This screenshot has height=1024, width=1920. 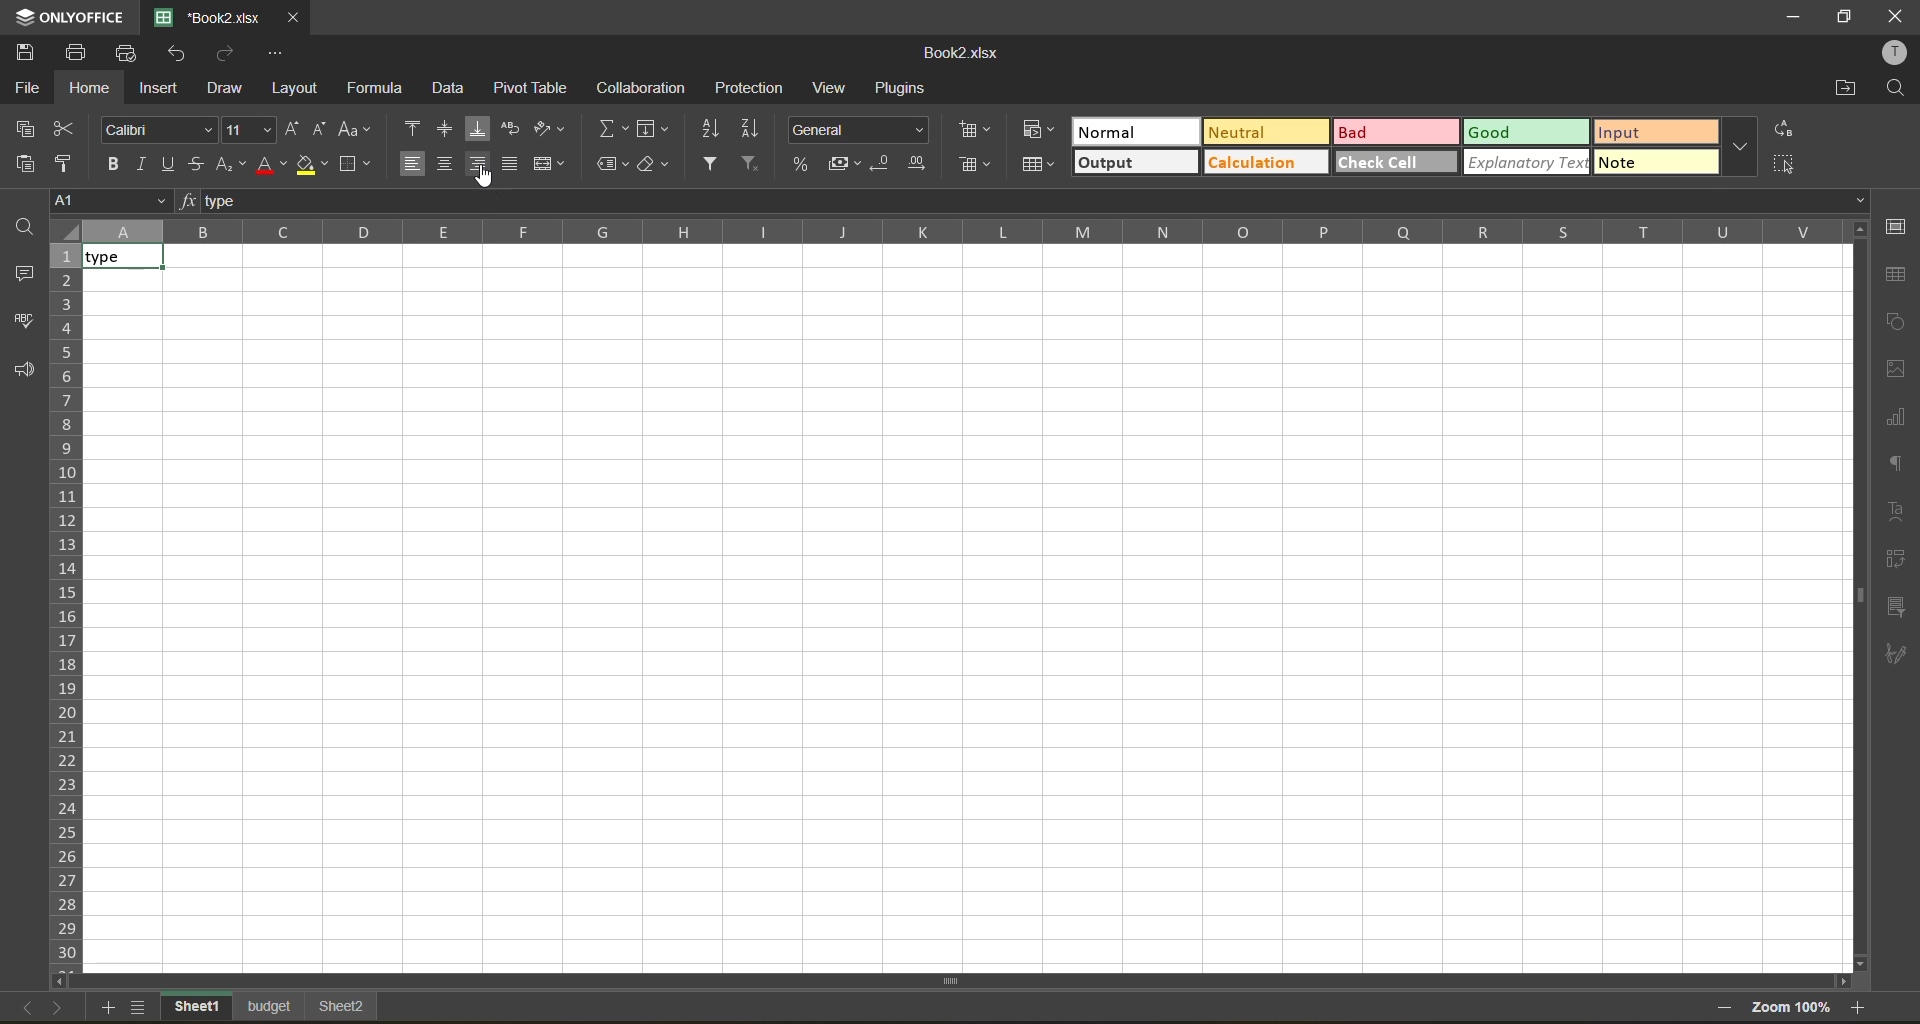 What do you see at coordinates (354, 163) in the screenshot?
I see `borders` at bounding box center [354, 163].